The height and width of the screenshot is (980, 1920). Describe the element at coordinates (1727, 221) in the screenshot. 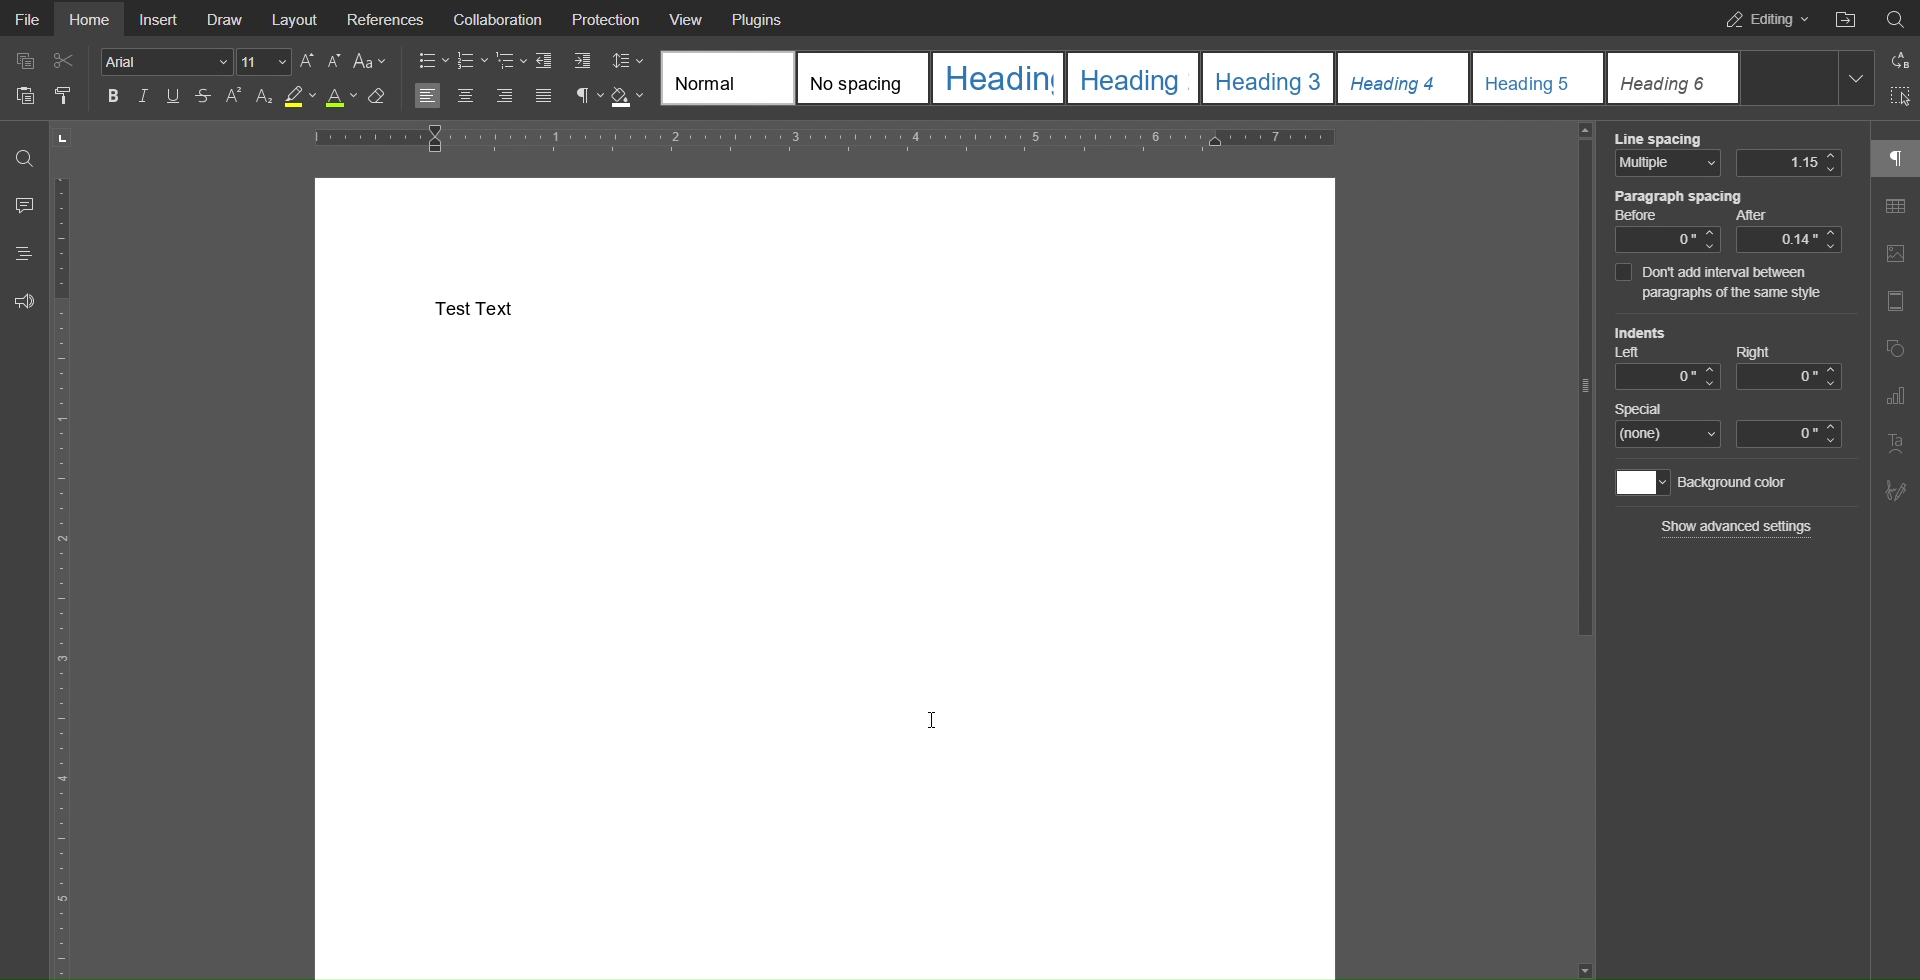

I see `Paragraph spacing` at that location.